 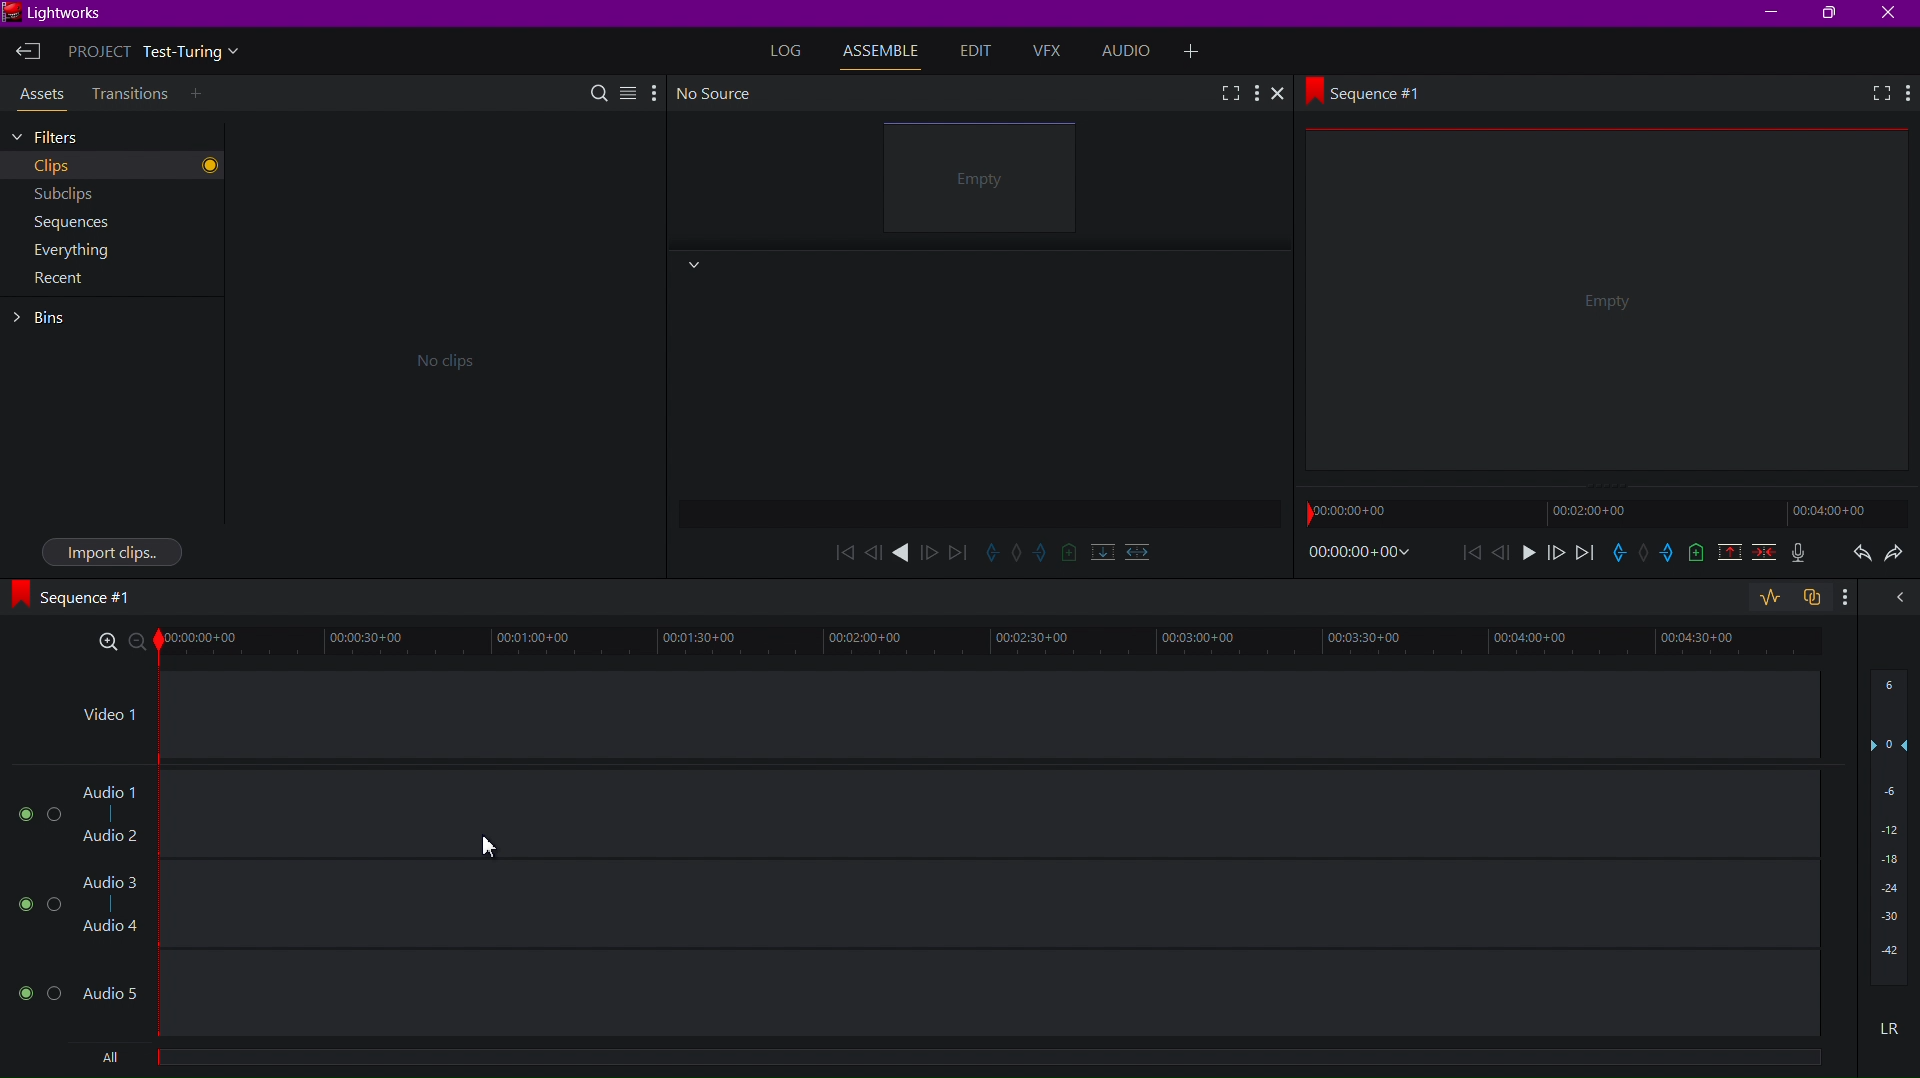 What do you see at coordinates (1258, 93) in the screenshot?
I see `More` at bounding box center [1258, 93].